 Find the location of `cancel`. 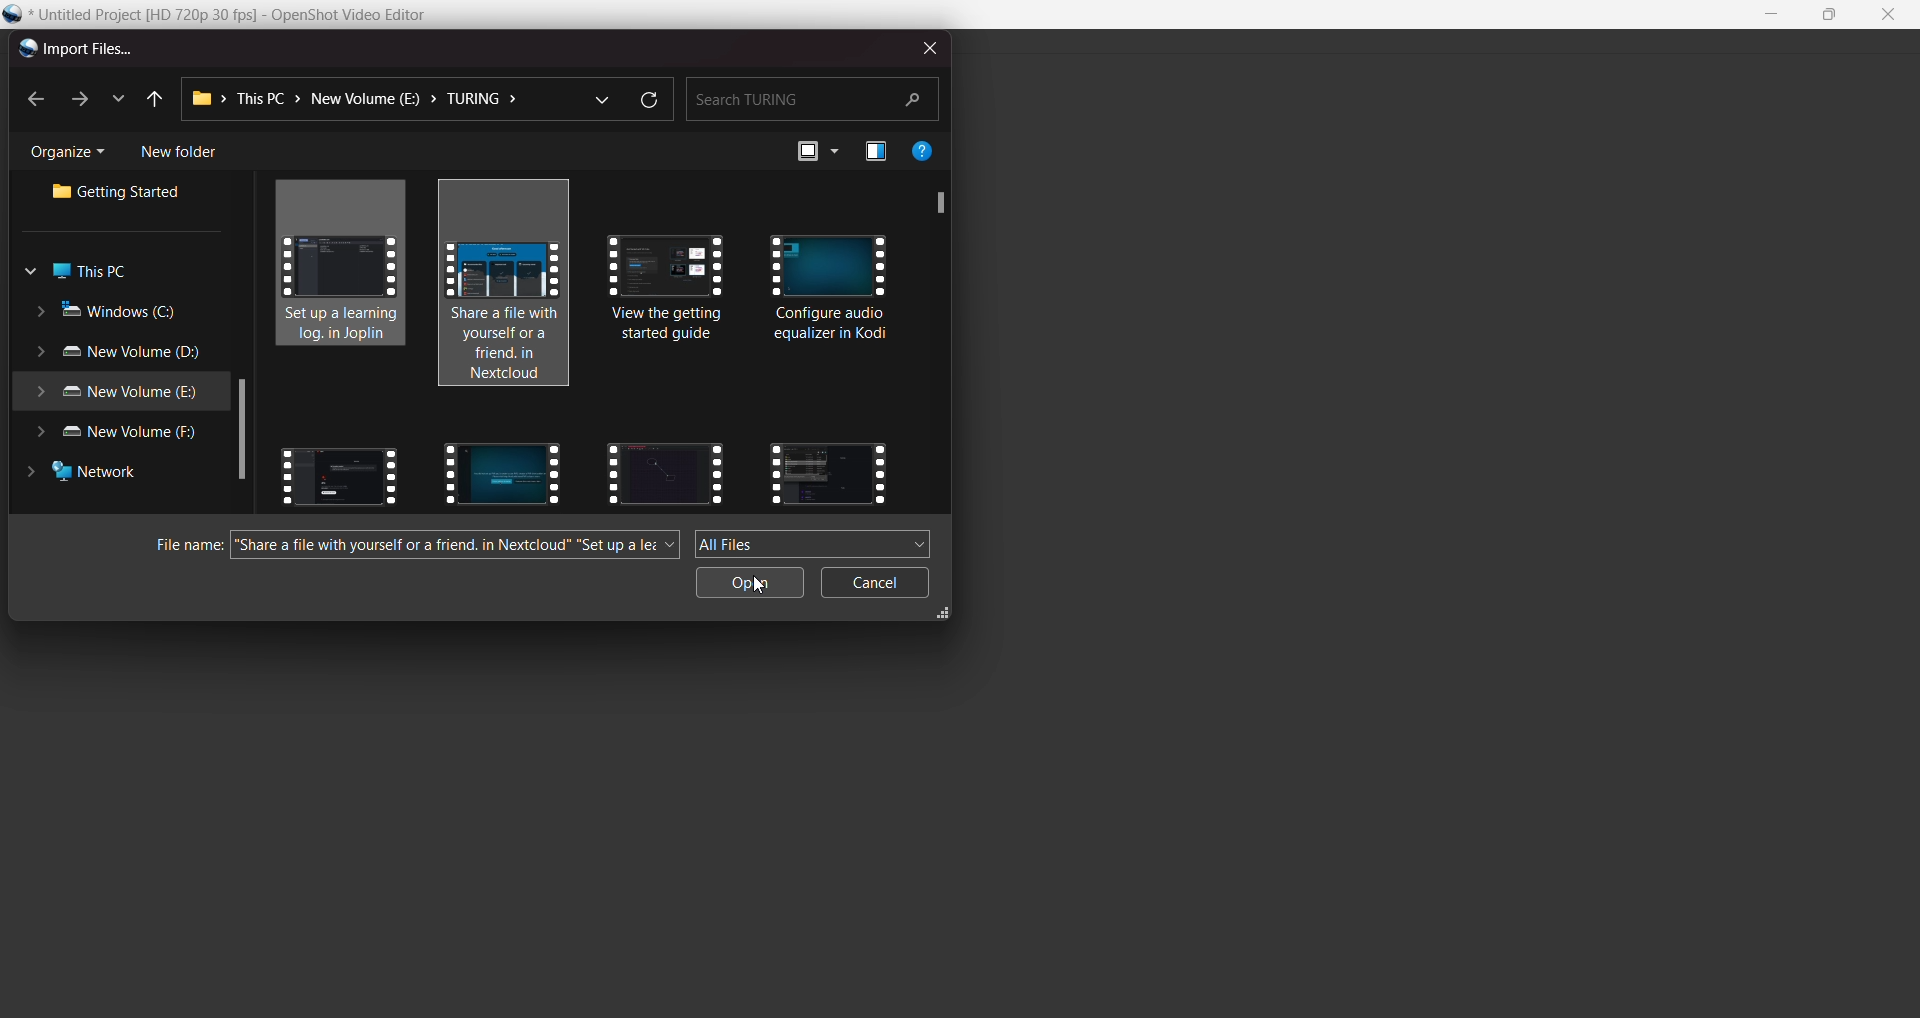

cancel is located at coordinates (877, 584).